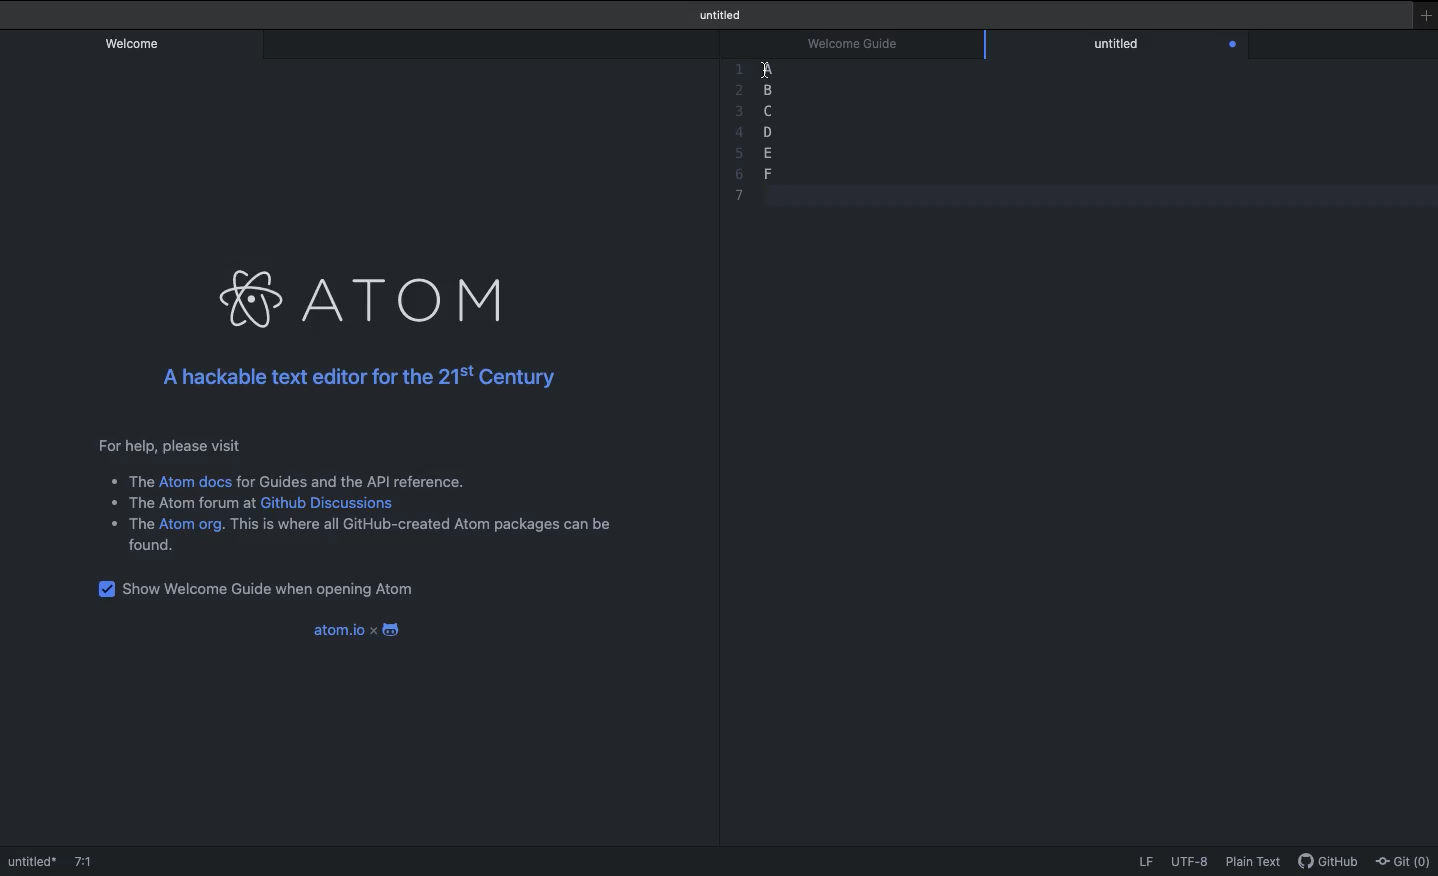  I want to click on Plain text, so click(1253, 863).